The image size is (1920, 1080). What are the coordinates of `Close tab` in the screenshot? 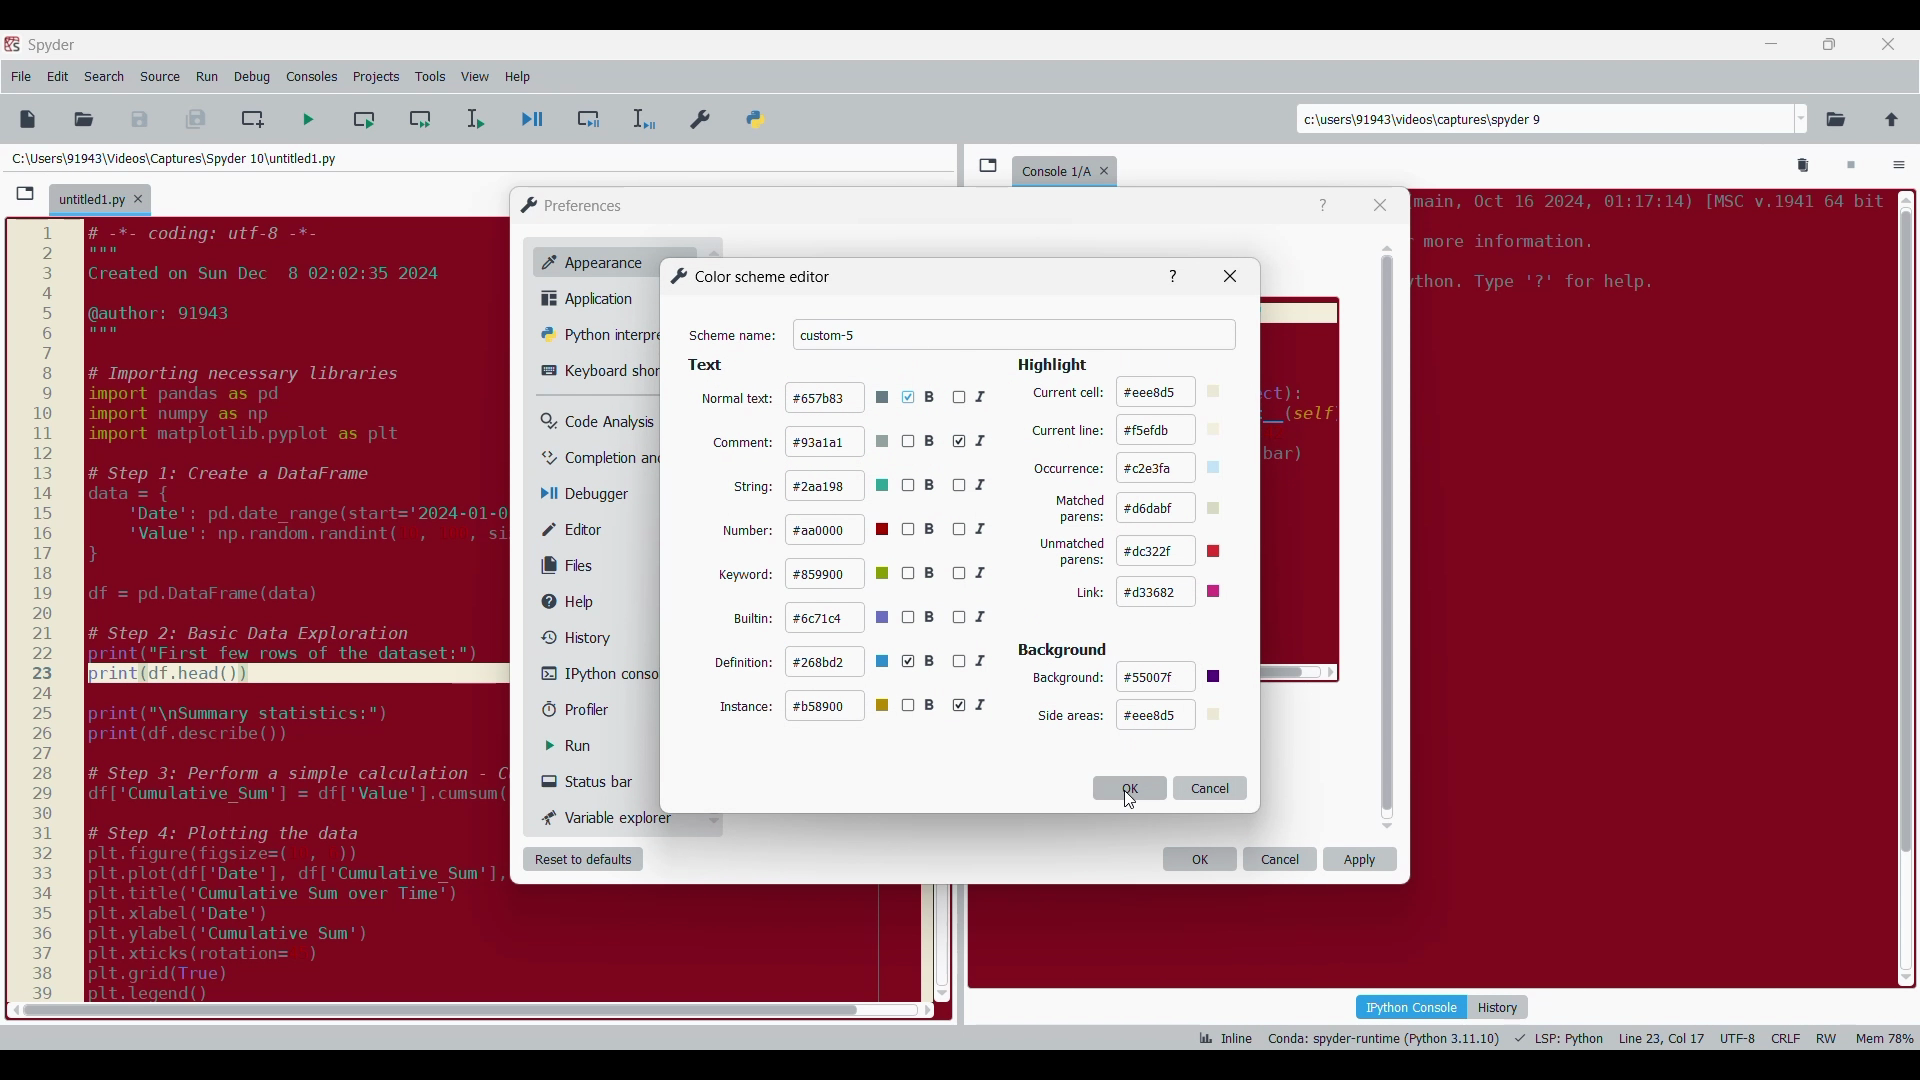 It's located at (1109, 167).